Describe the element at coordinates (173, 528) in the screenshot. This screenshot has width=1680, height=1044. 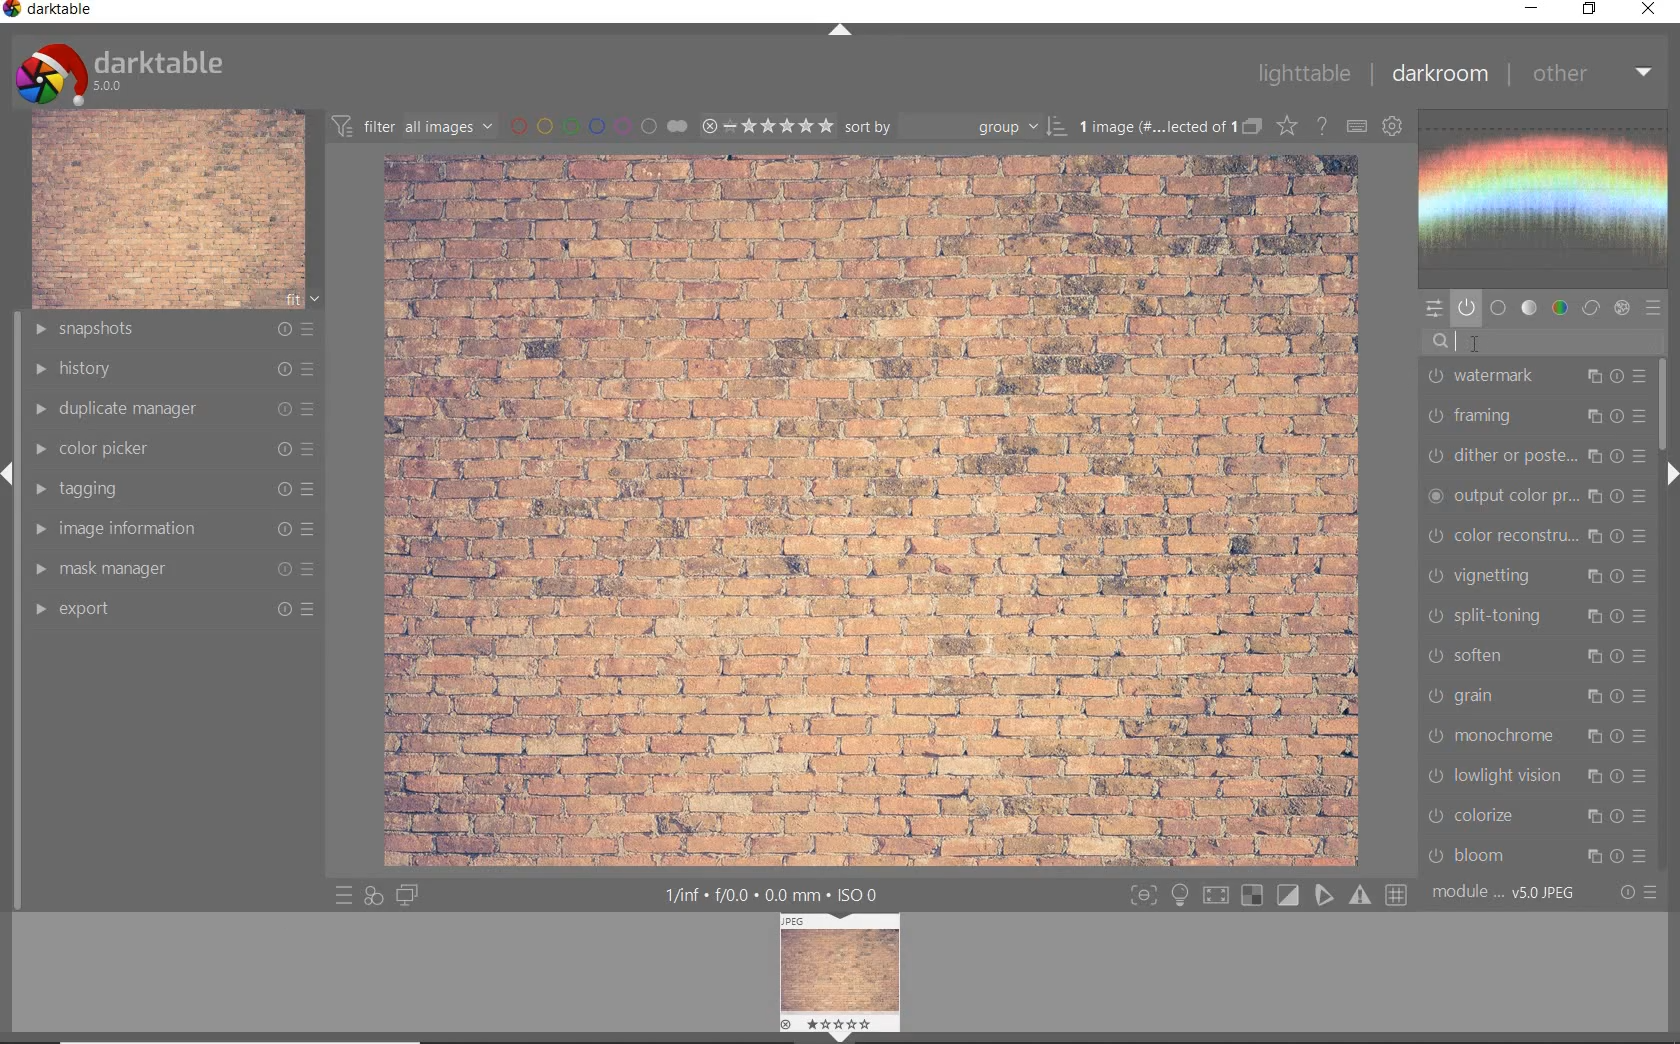
I see `image information` at that location.